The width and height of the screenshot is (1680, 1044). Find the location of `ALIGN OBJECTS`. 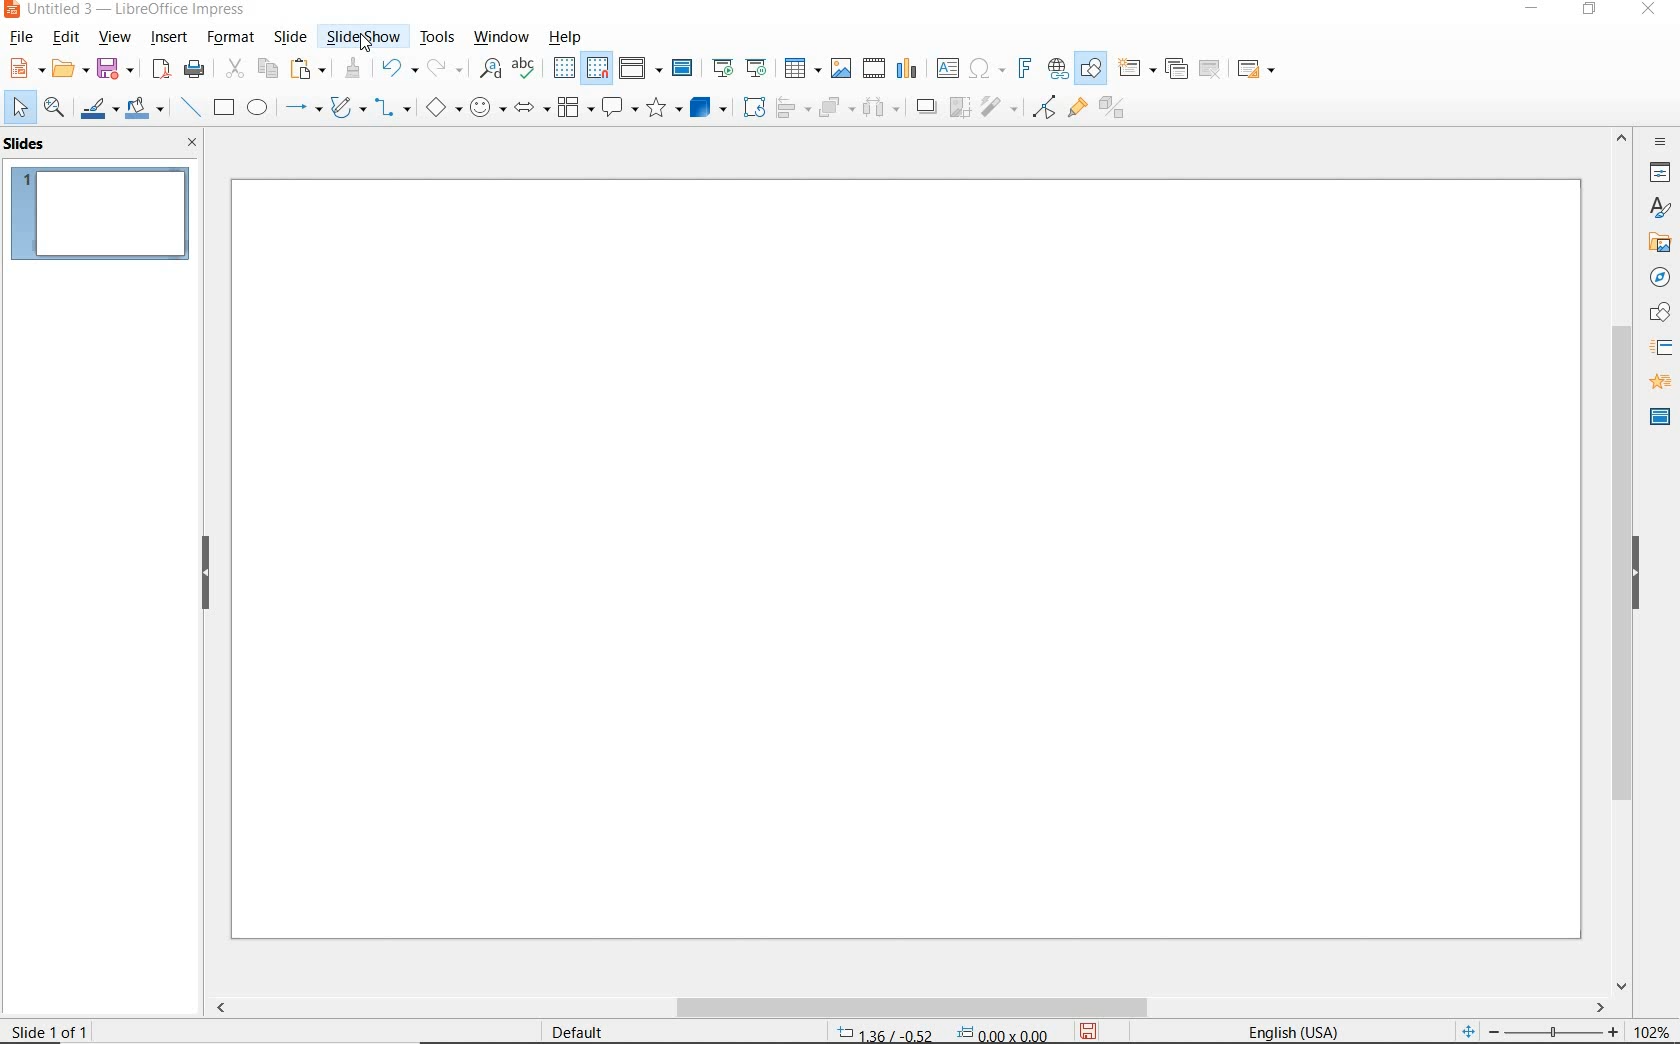

ALIGN OBJECTS is located at coordinates (788, 108).